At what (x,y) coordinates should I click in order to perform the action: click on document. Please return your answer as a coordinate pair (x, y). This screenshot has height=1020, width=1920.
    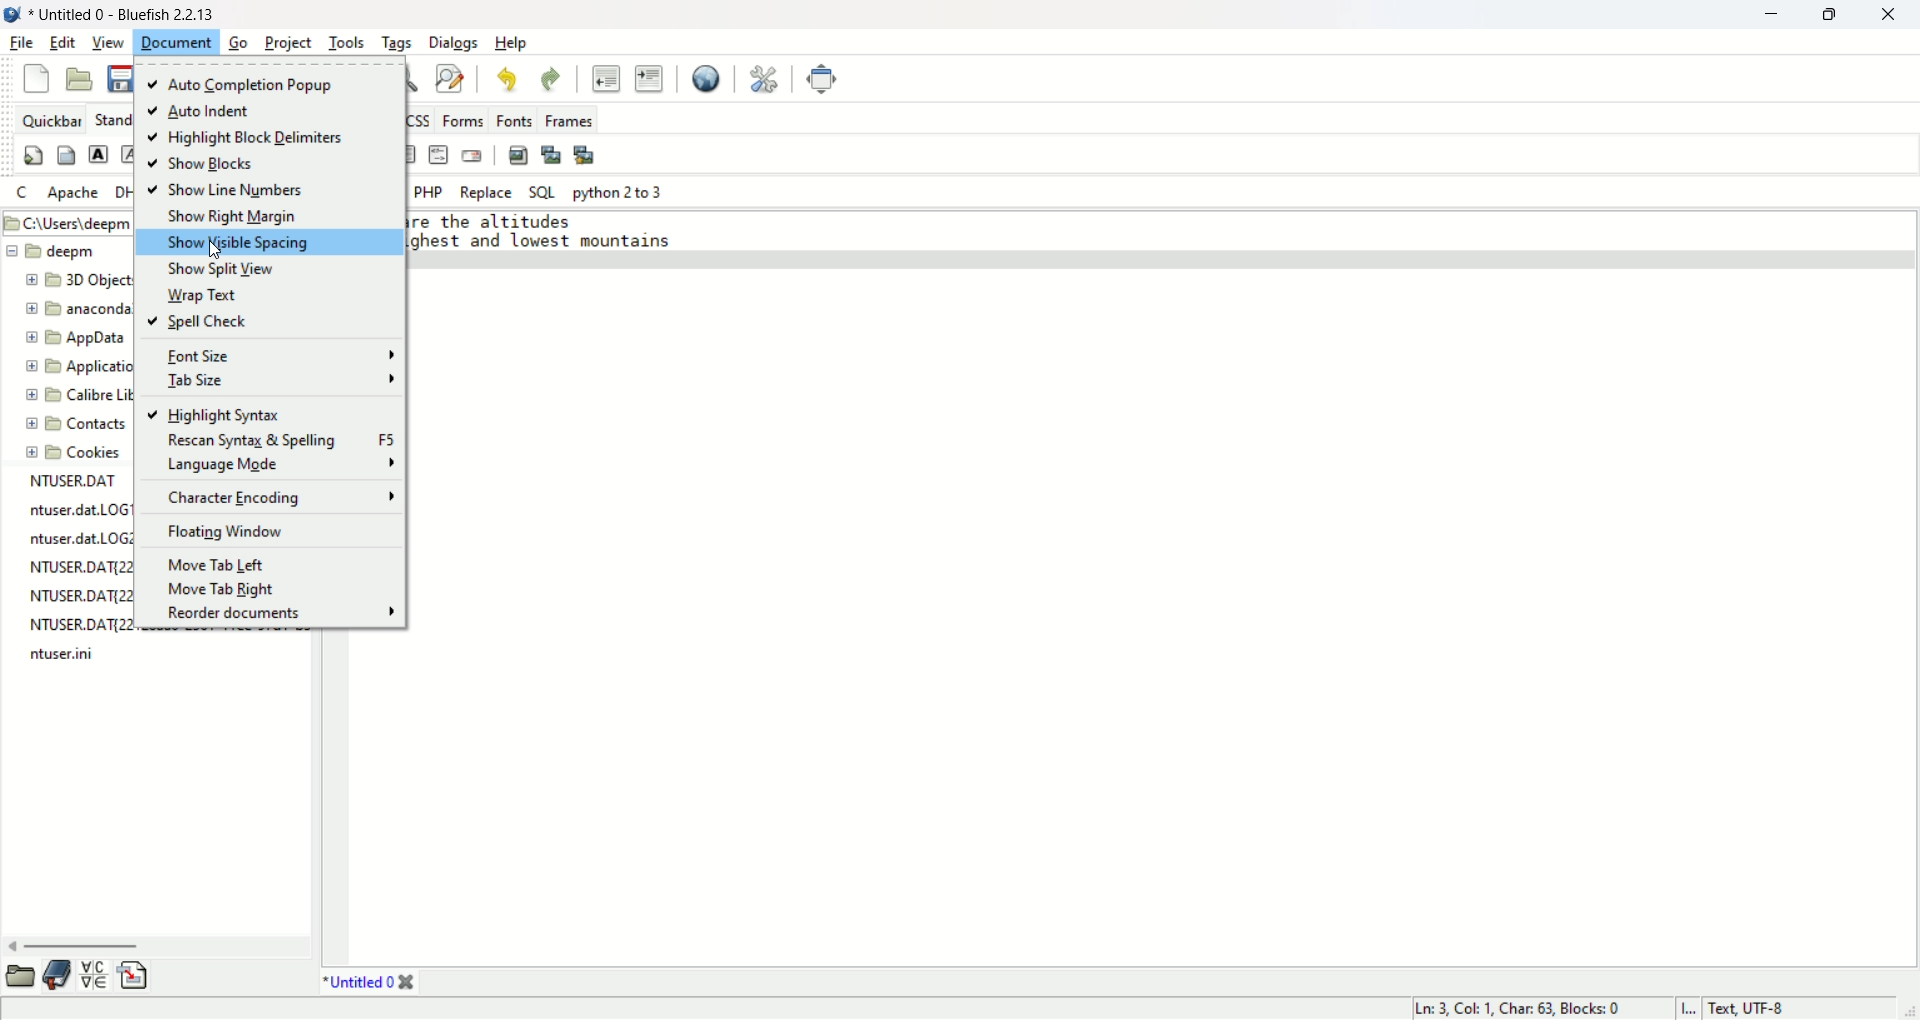
    Looking at the image, I should click on (176, 42).